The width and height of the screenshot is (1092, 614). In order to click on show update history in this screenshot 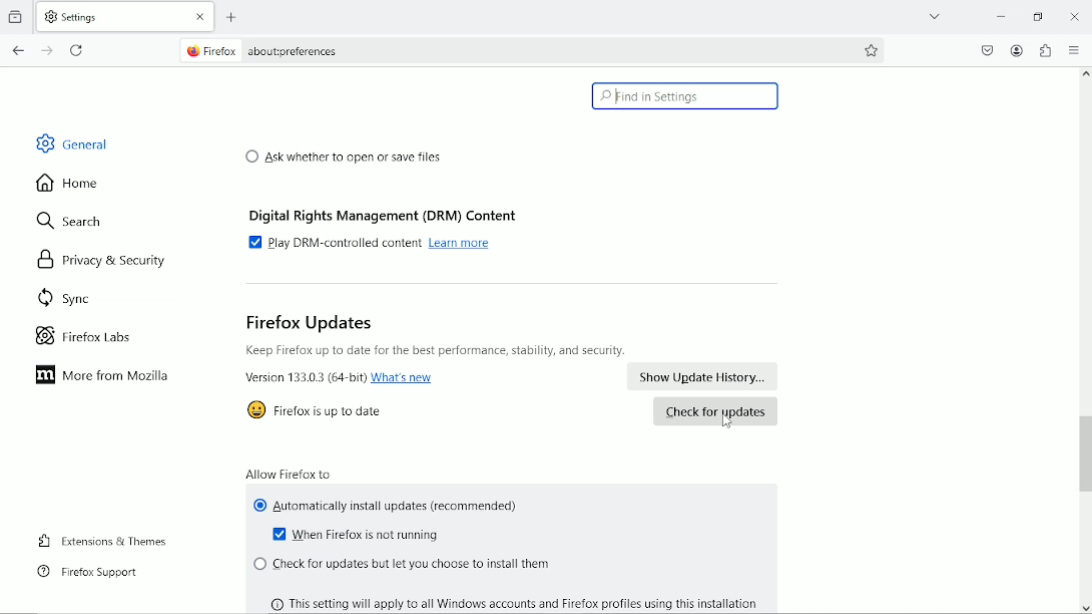, I will do `click(704, 377)`.